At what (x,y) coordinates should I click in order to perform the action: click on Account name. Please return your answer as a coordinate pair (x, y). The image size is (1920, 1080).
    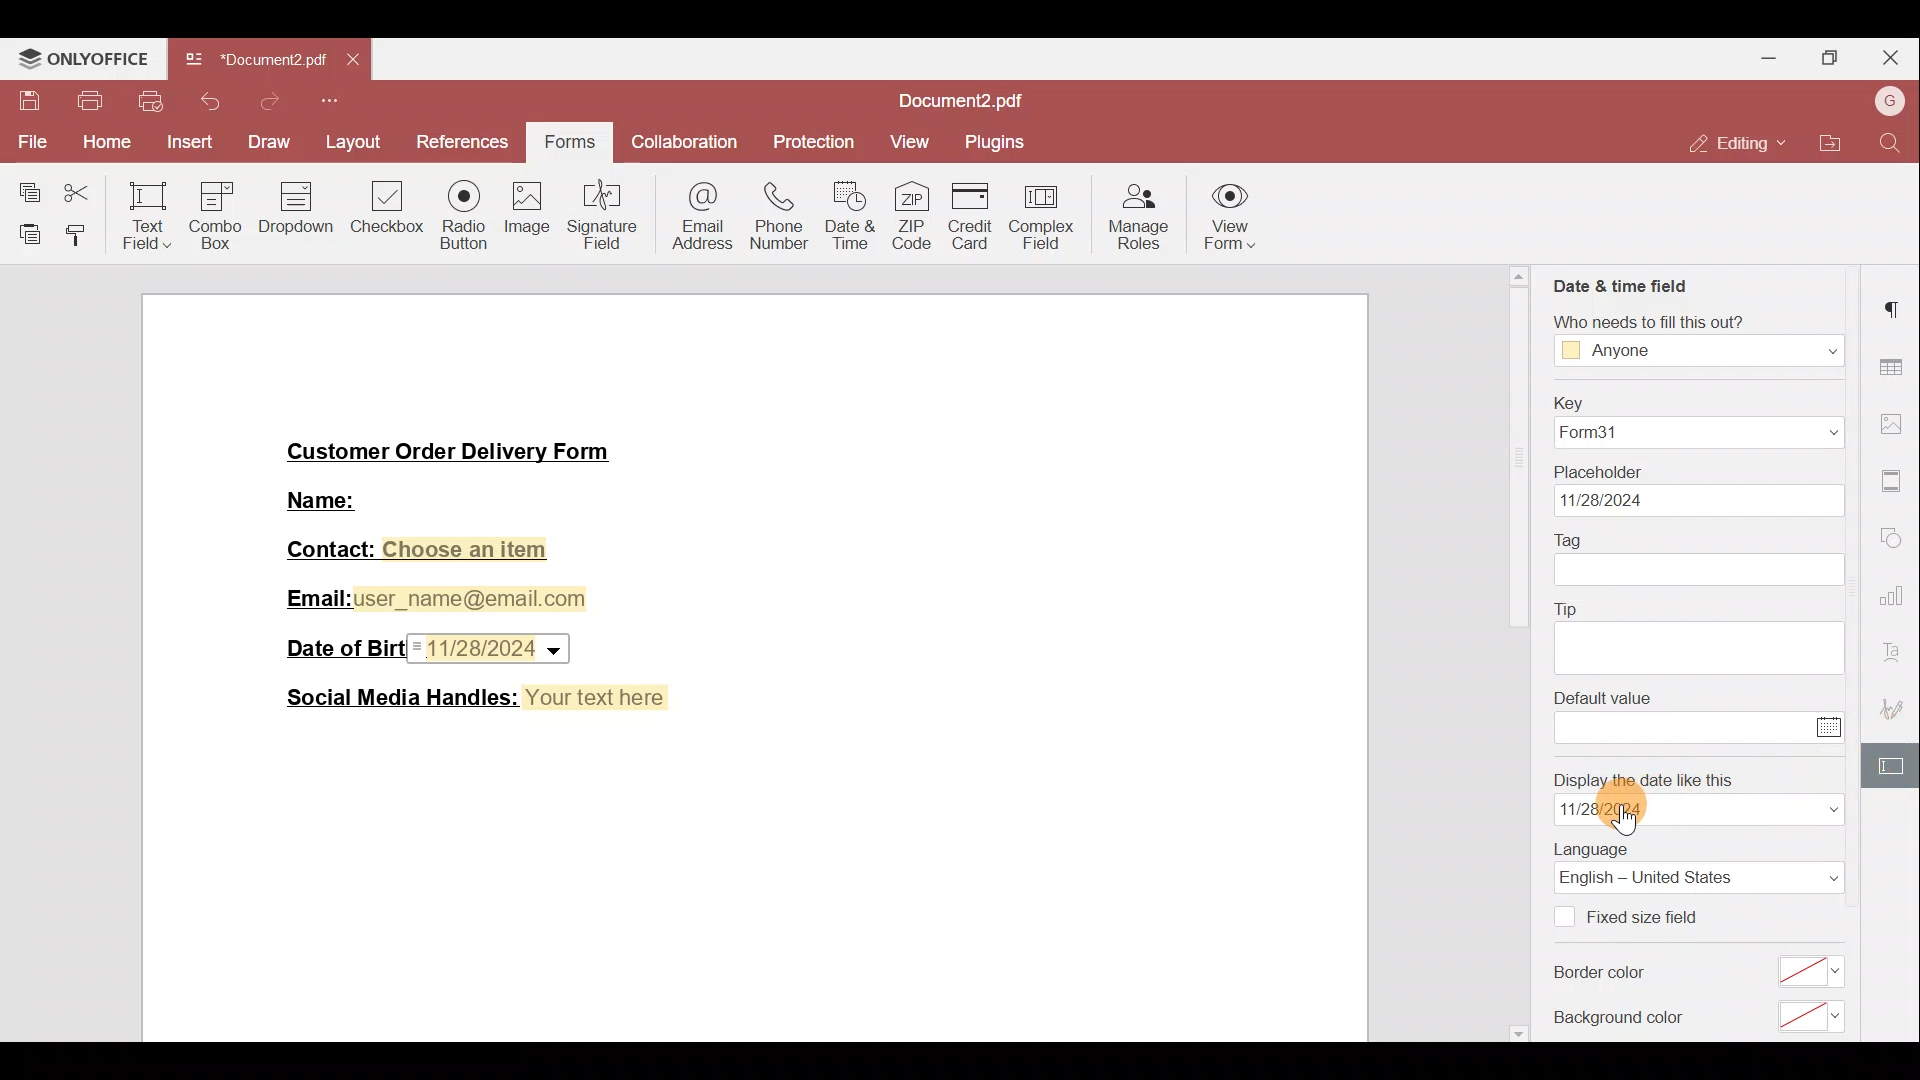
    Looking at the image, I should click on (1888, 100).